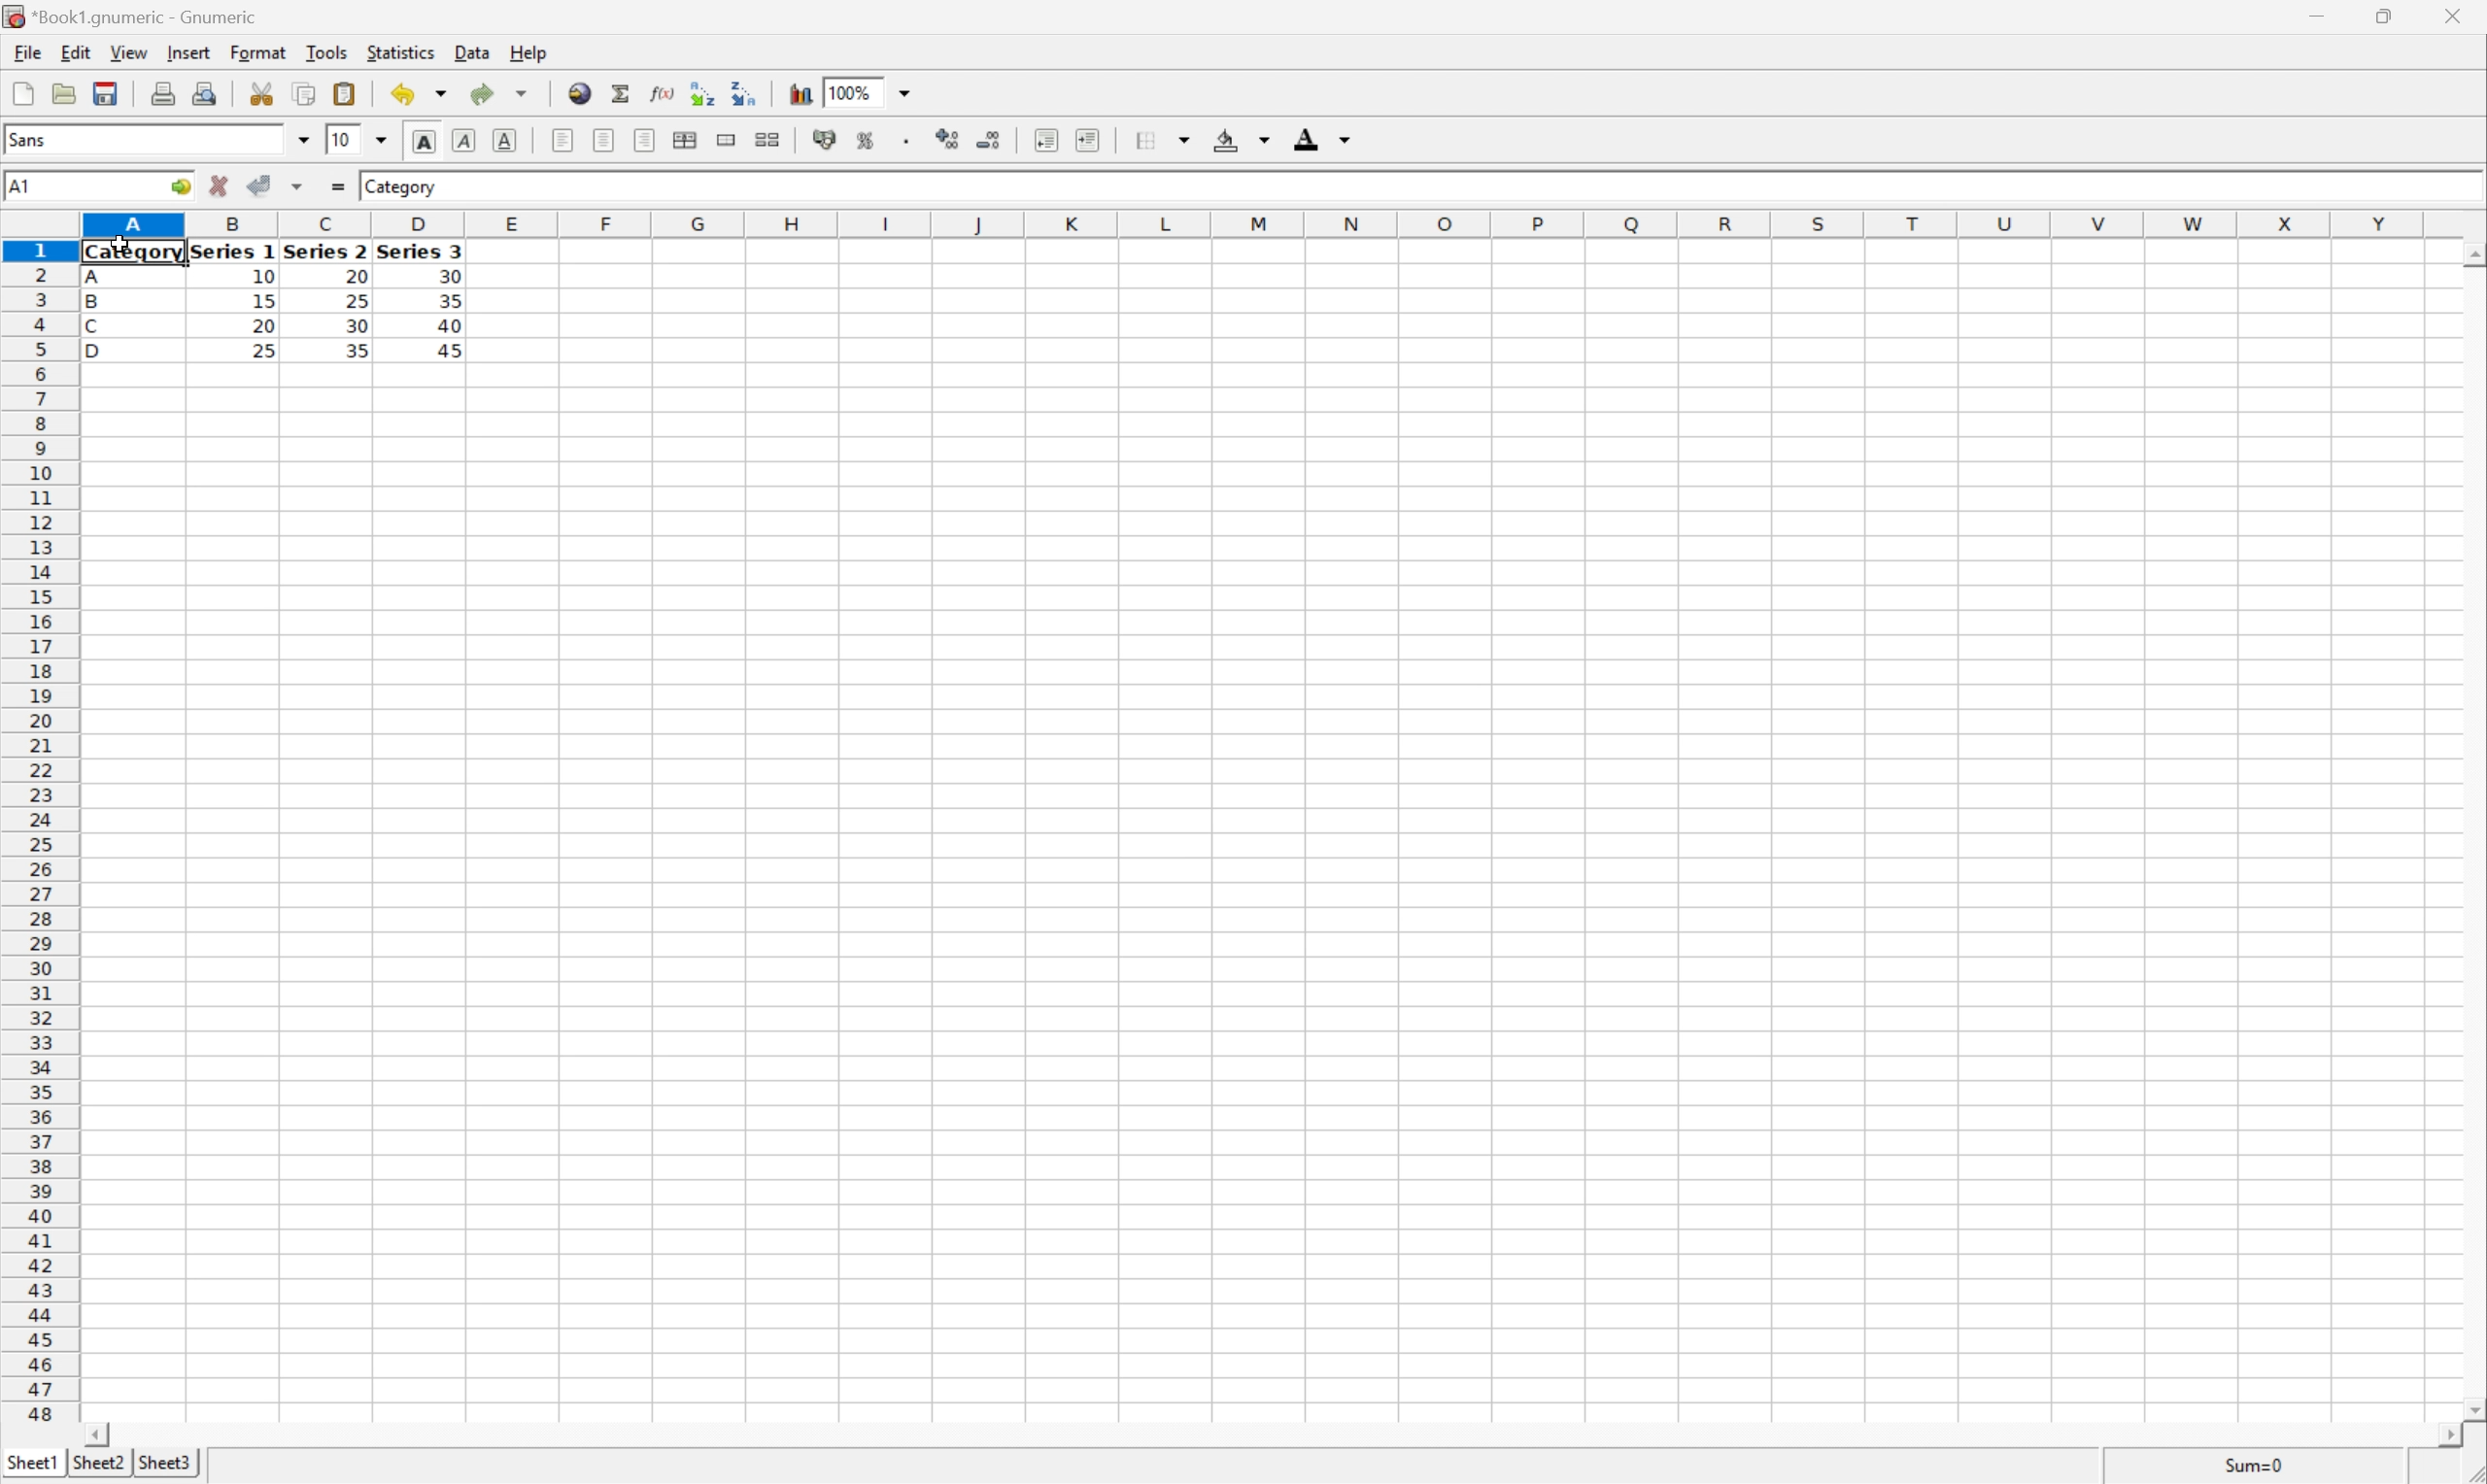 Image resolution: width=2487 pixels, height=1484 pixels. Describe the element at coordinates (305, 92) in the screenshot. I see `Copy selection` at that location.